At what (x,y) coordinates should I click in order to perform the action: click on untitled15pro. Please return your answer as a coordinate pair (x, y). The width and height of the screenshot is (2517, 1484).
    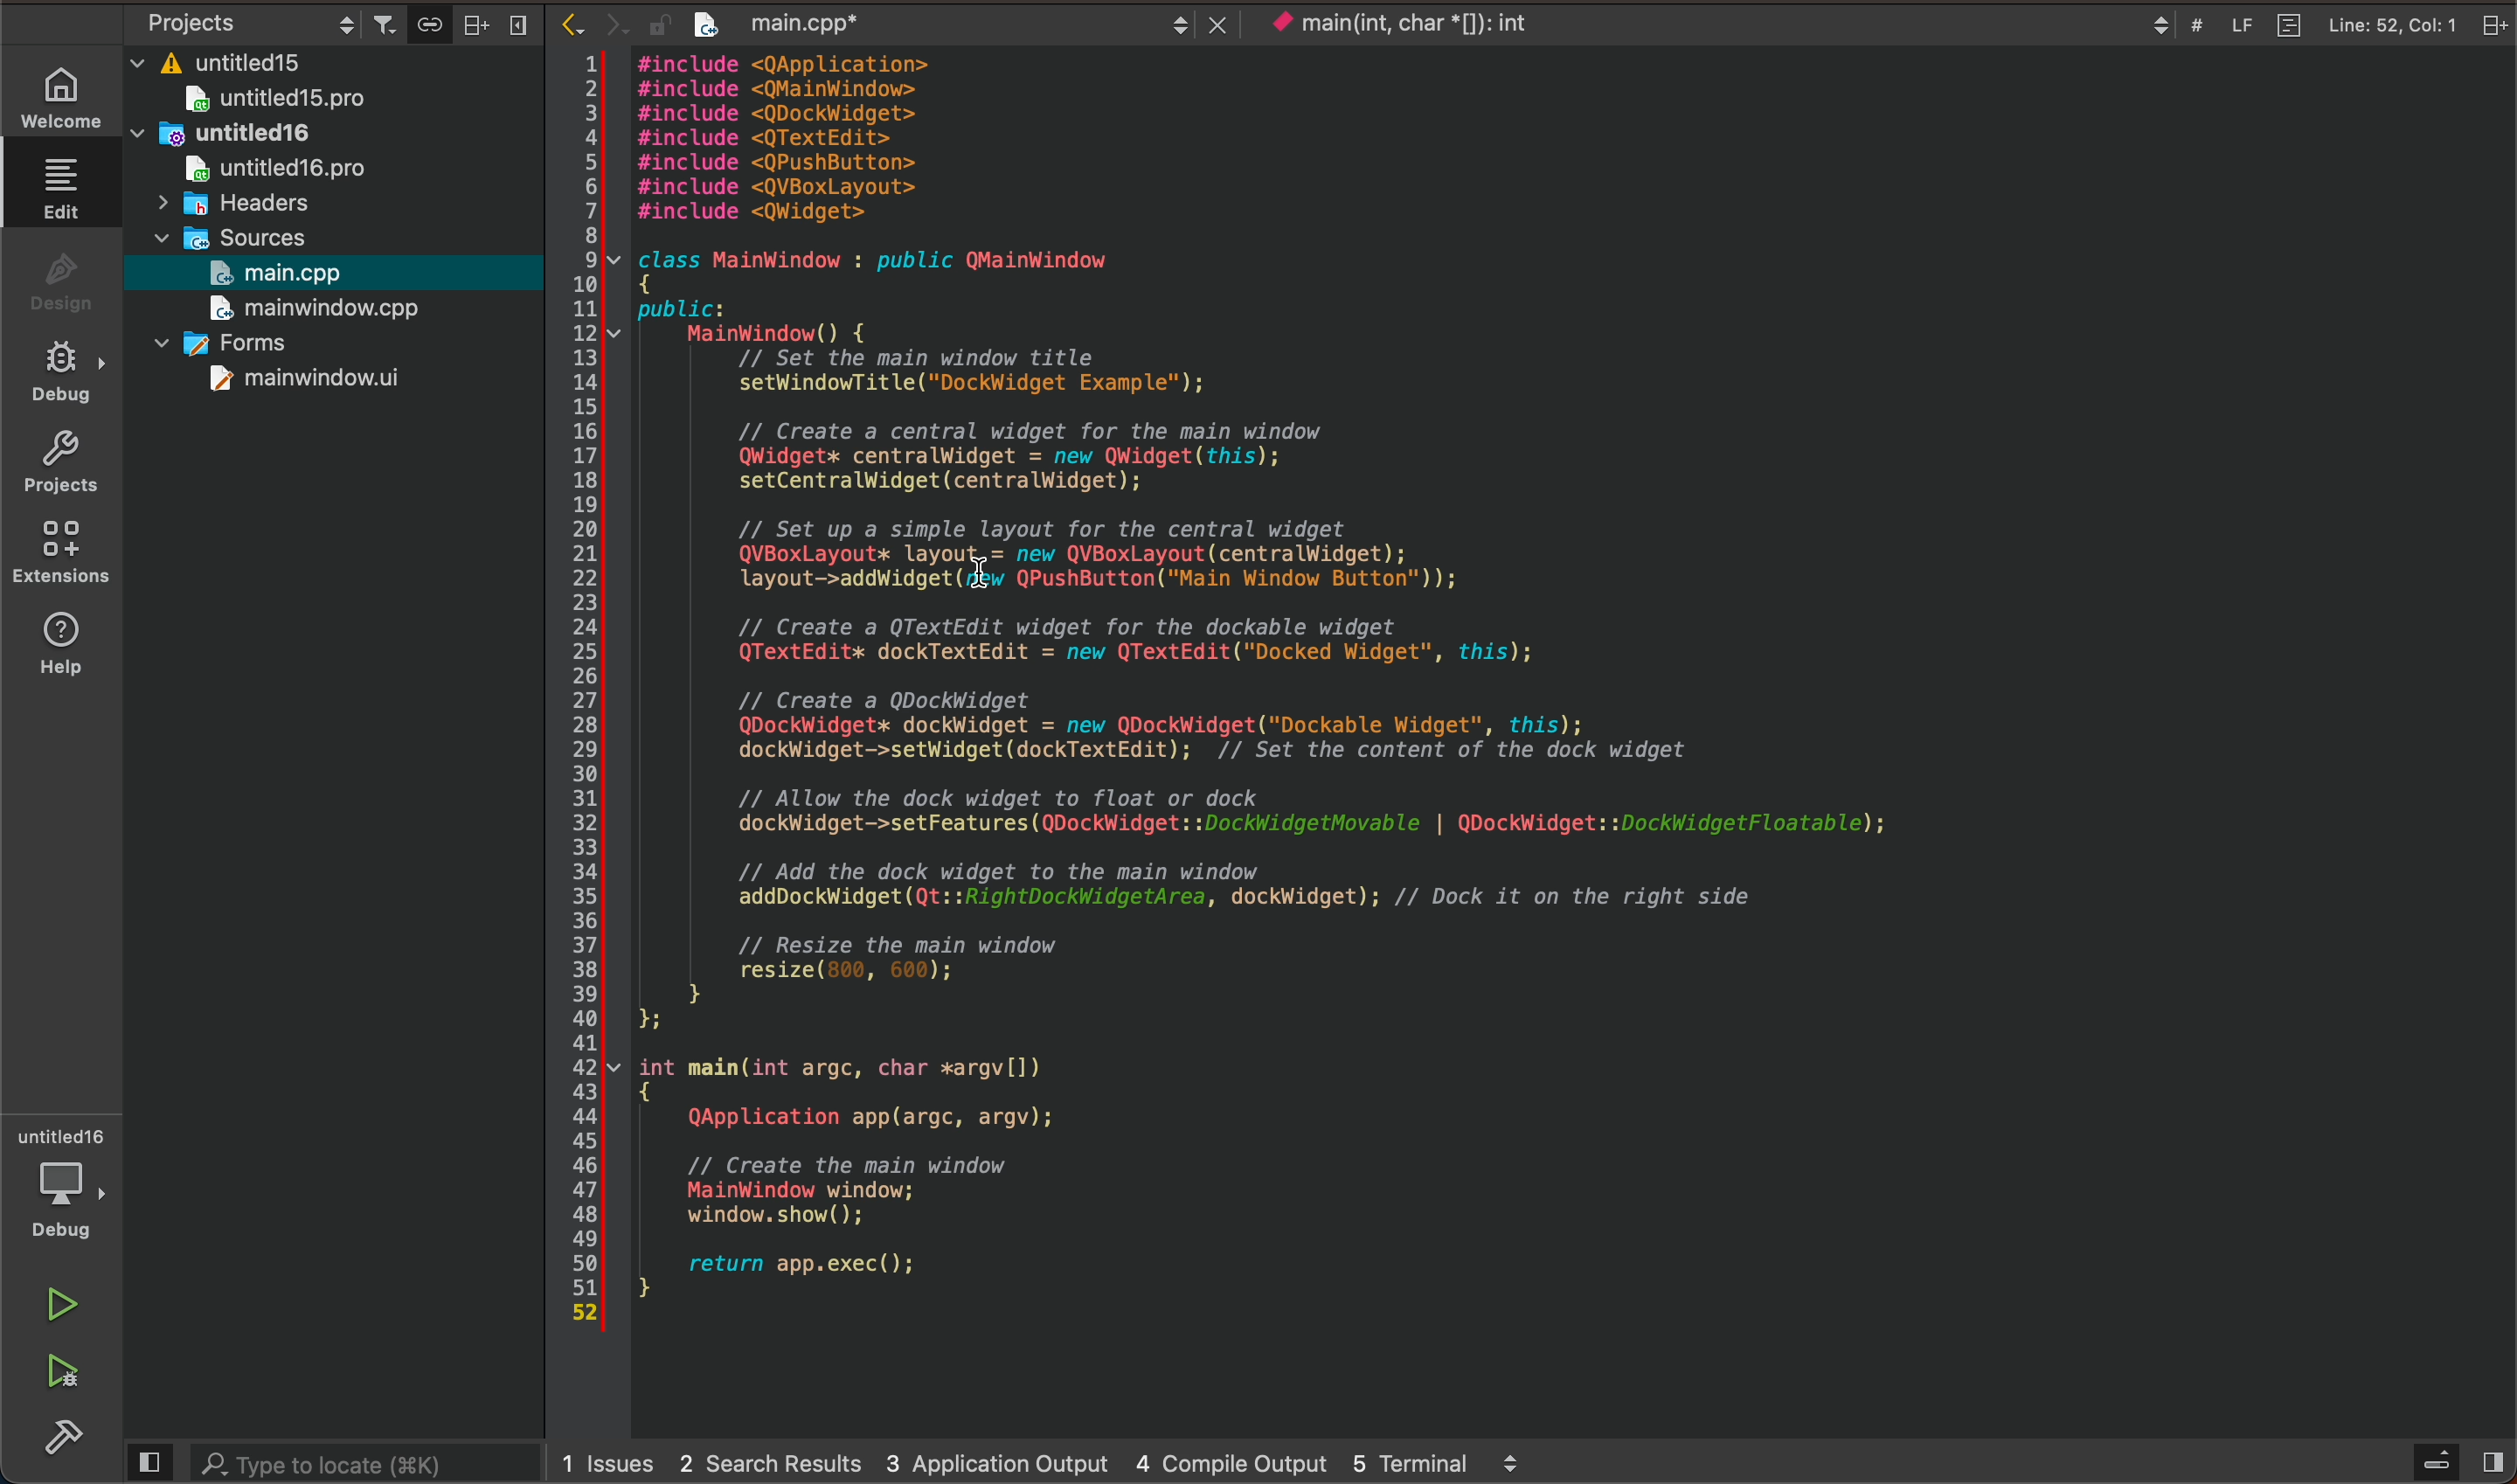
    Looking at the image, I should click on (279, 100).